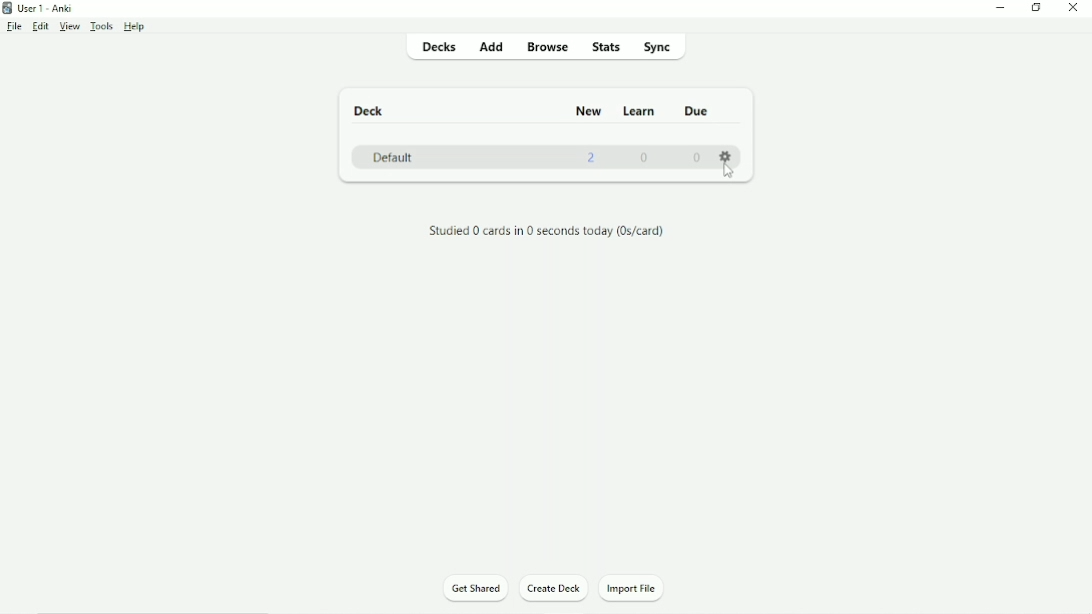 This screenshot has width=1092, height=614. I want to click on Tools, so click(101, 27).